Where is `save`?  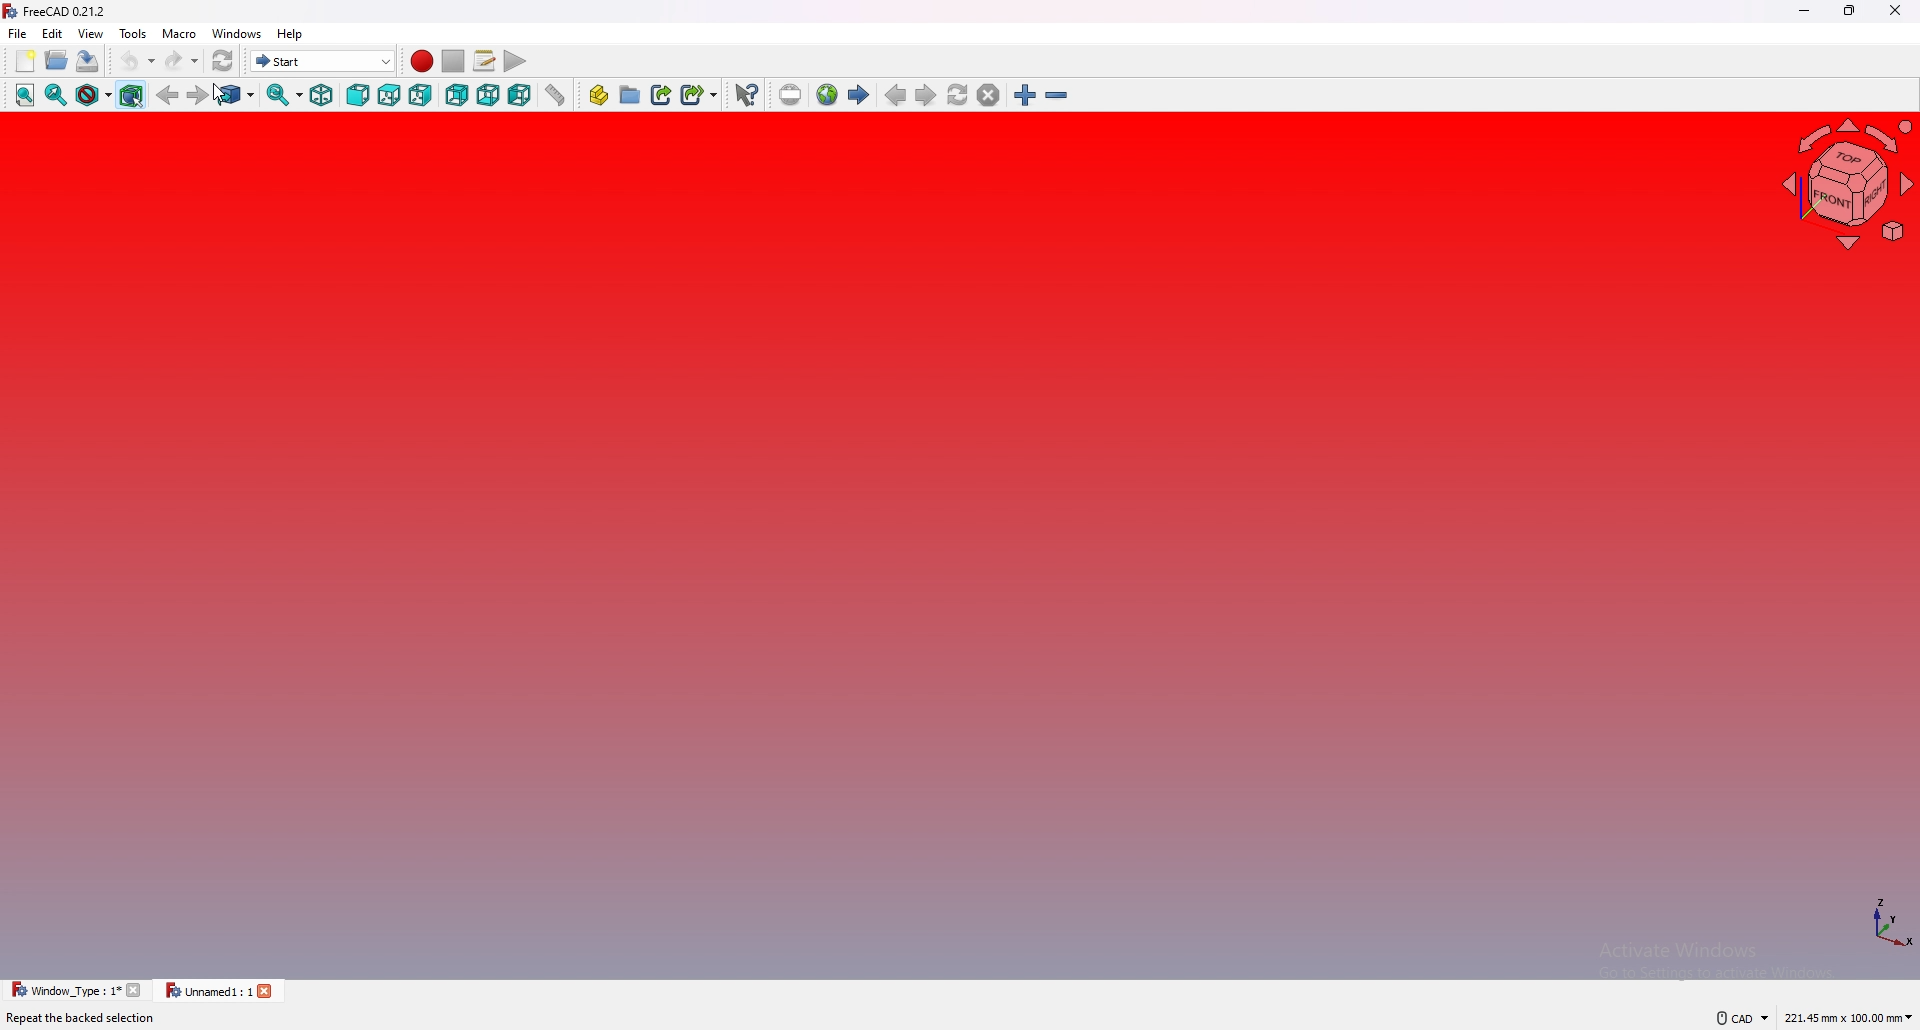 save is located at coordinates (88, 60).